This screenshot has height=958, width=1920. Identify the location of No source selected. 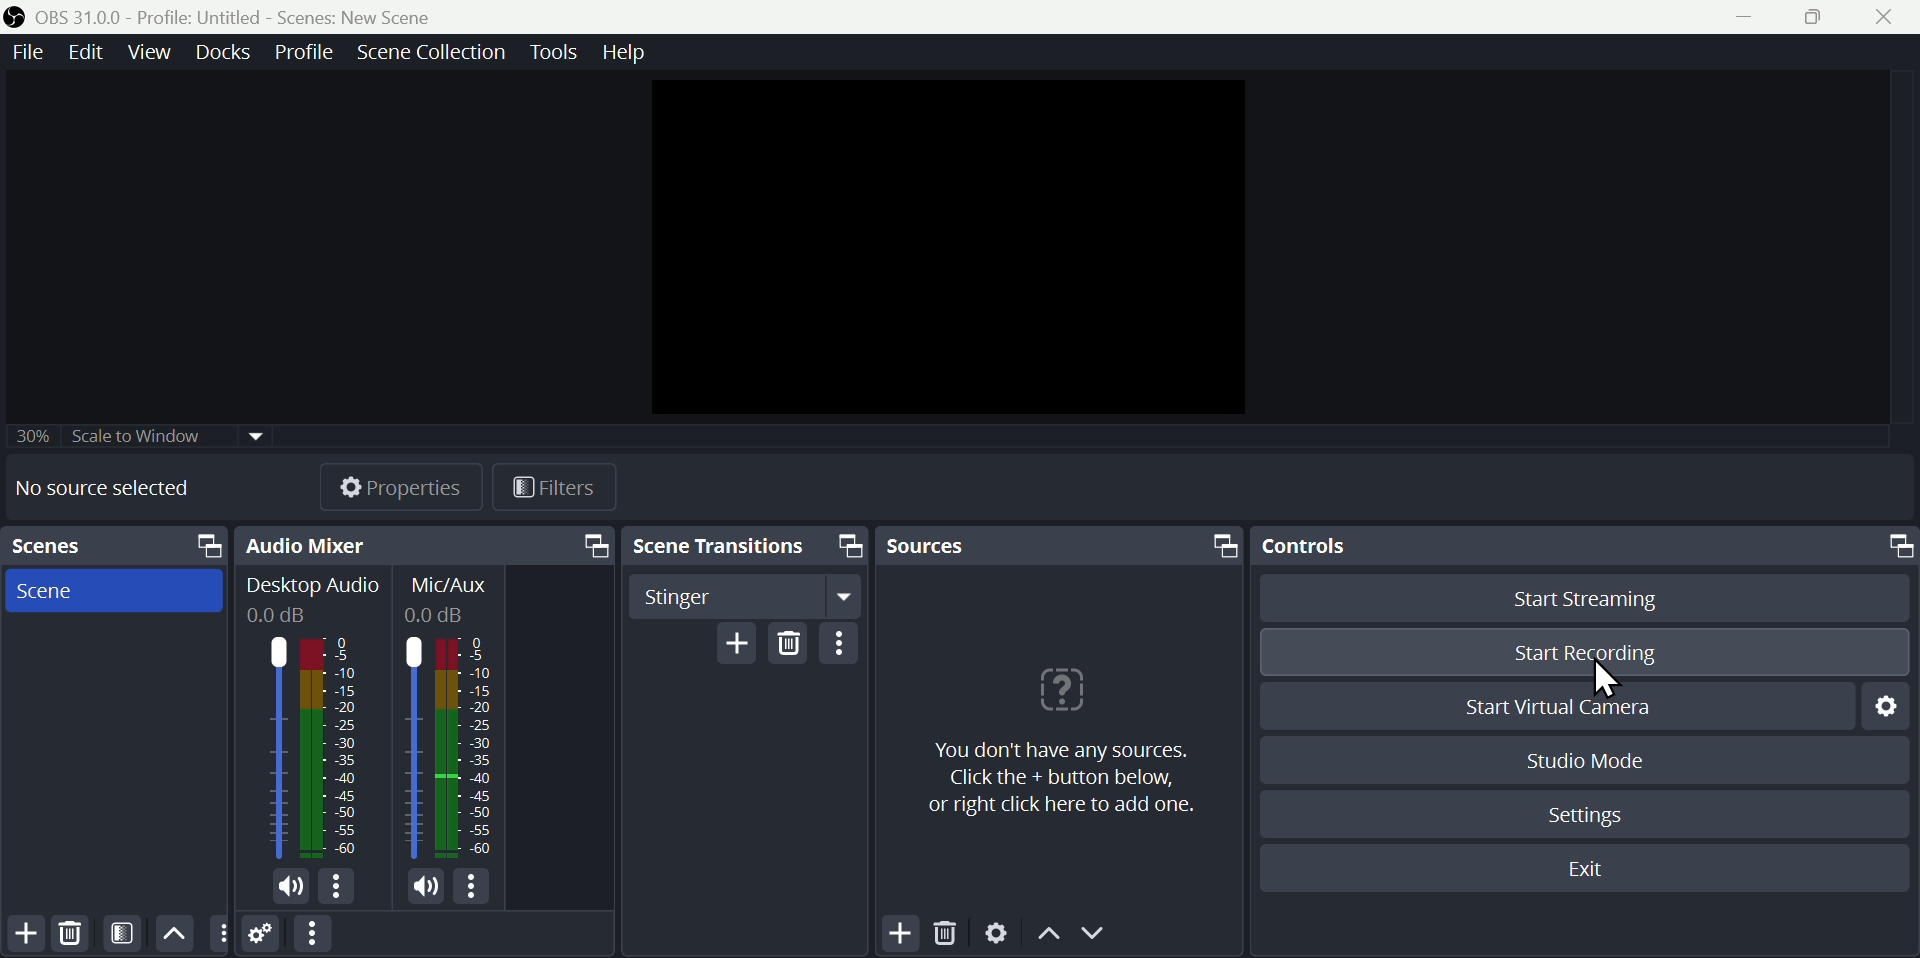
(116, 488).